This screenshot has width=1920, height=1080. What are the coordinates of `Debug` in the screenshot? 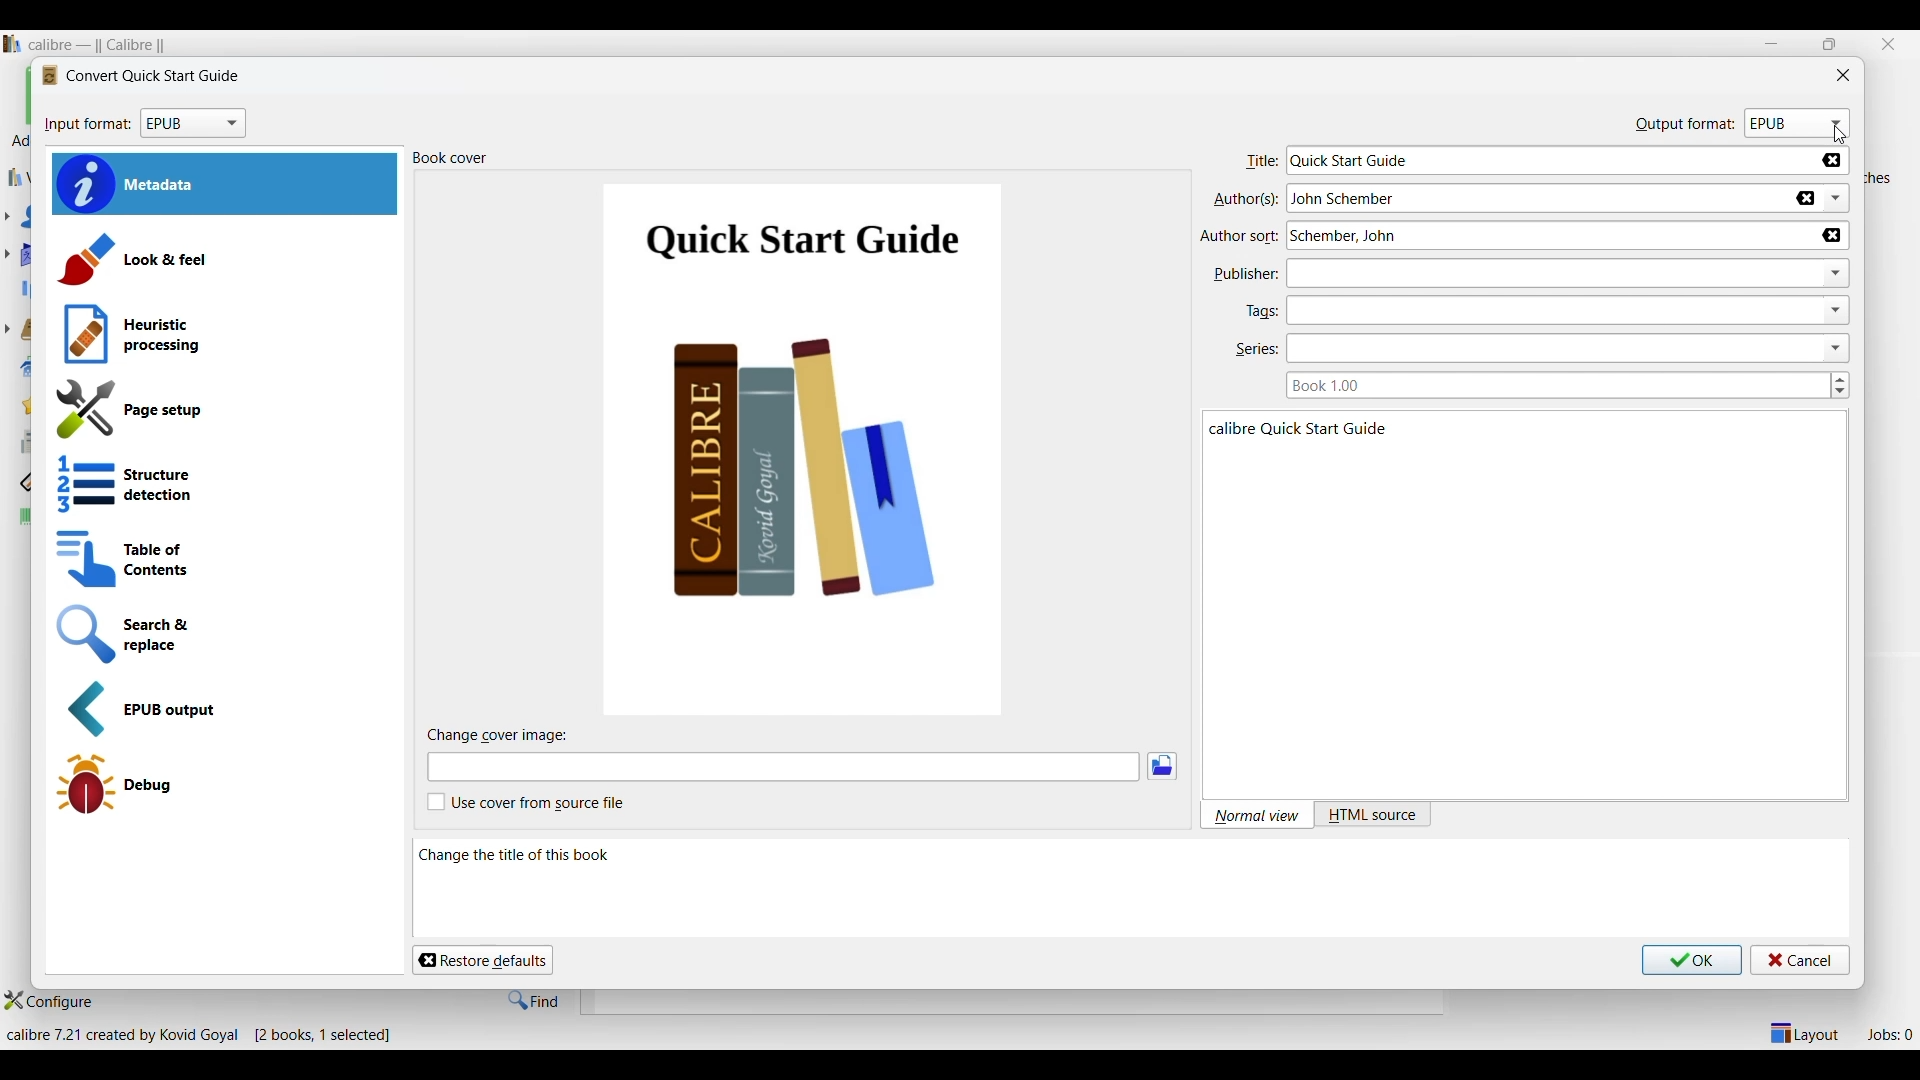 It's located at (220, 784).